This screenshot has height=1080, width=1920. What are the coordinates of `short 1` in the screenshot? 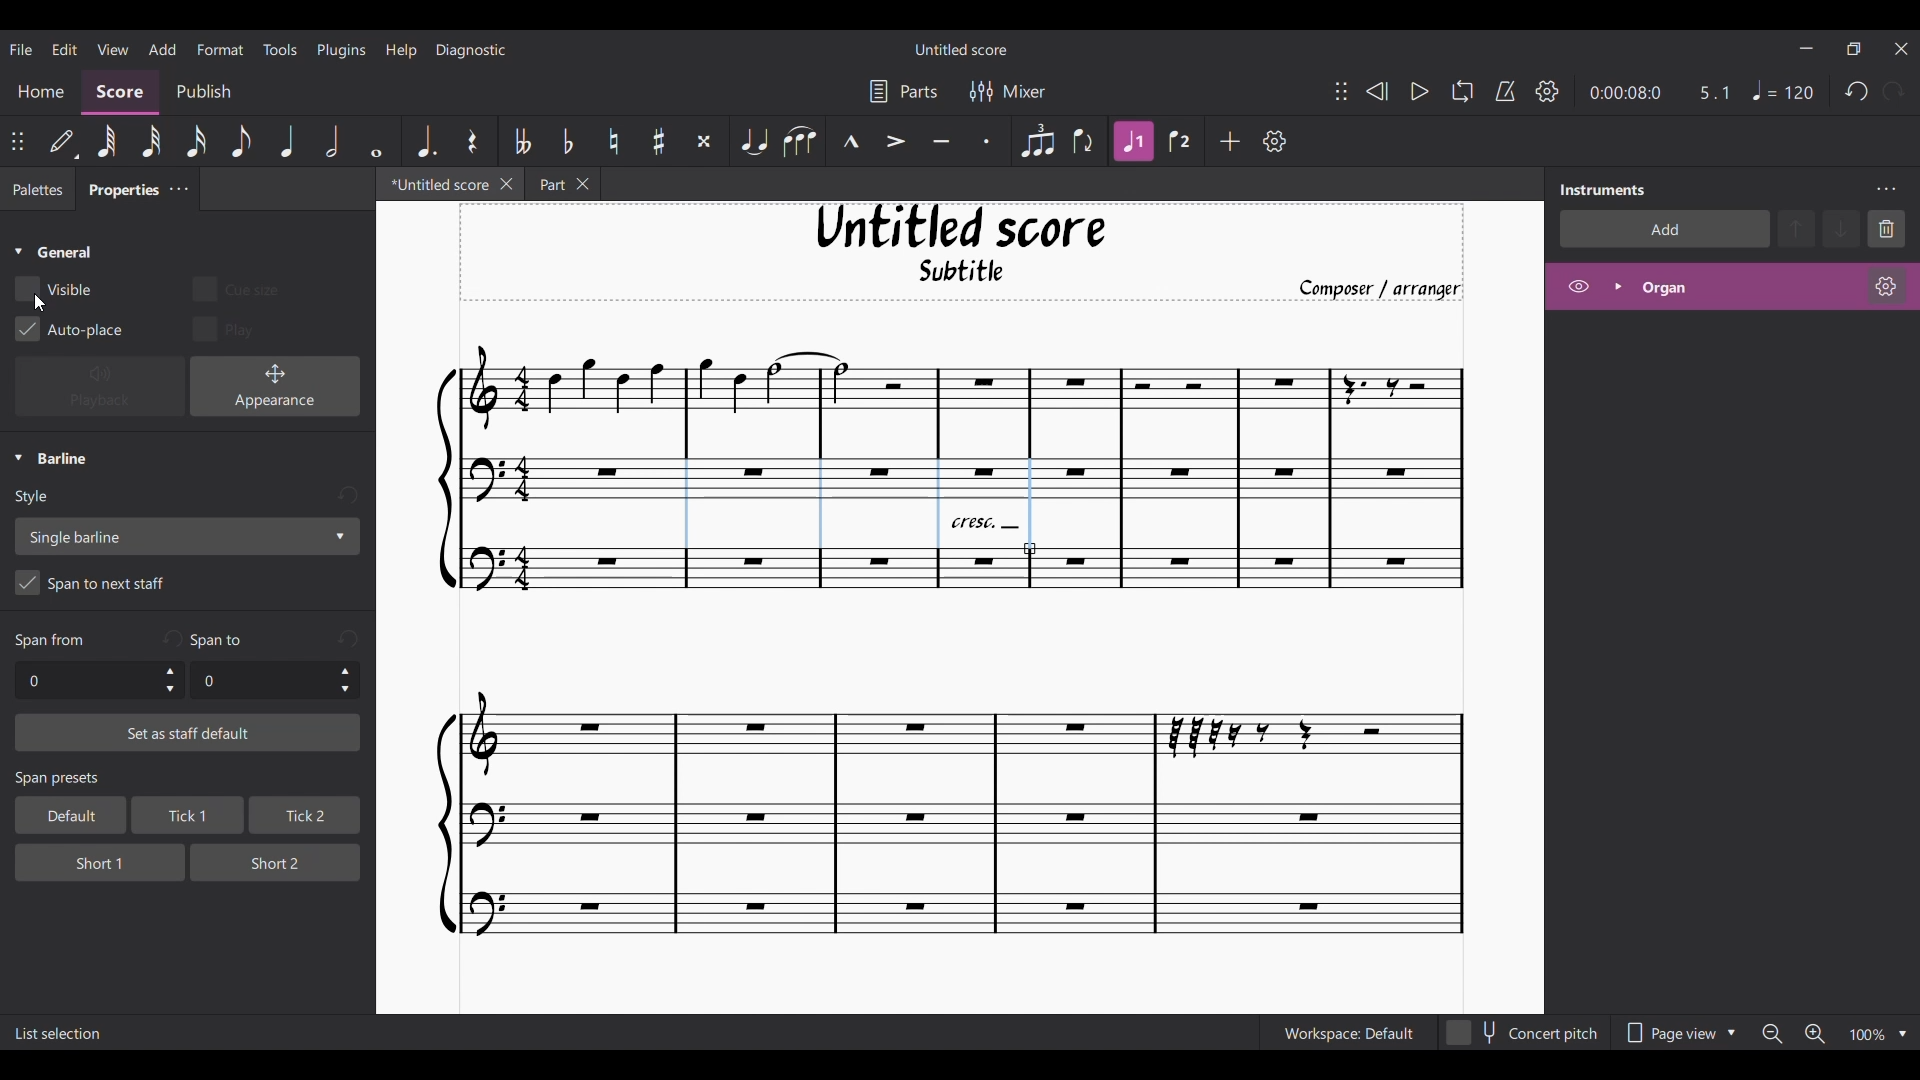 It's located at (84, 860).